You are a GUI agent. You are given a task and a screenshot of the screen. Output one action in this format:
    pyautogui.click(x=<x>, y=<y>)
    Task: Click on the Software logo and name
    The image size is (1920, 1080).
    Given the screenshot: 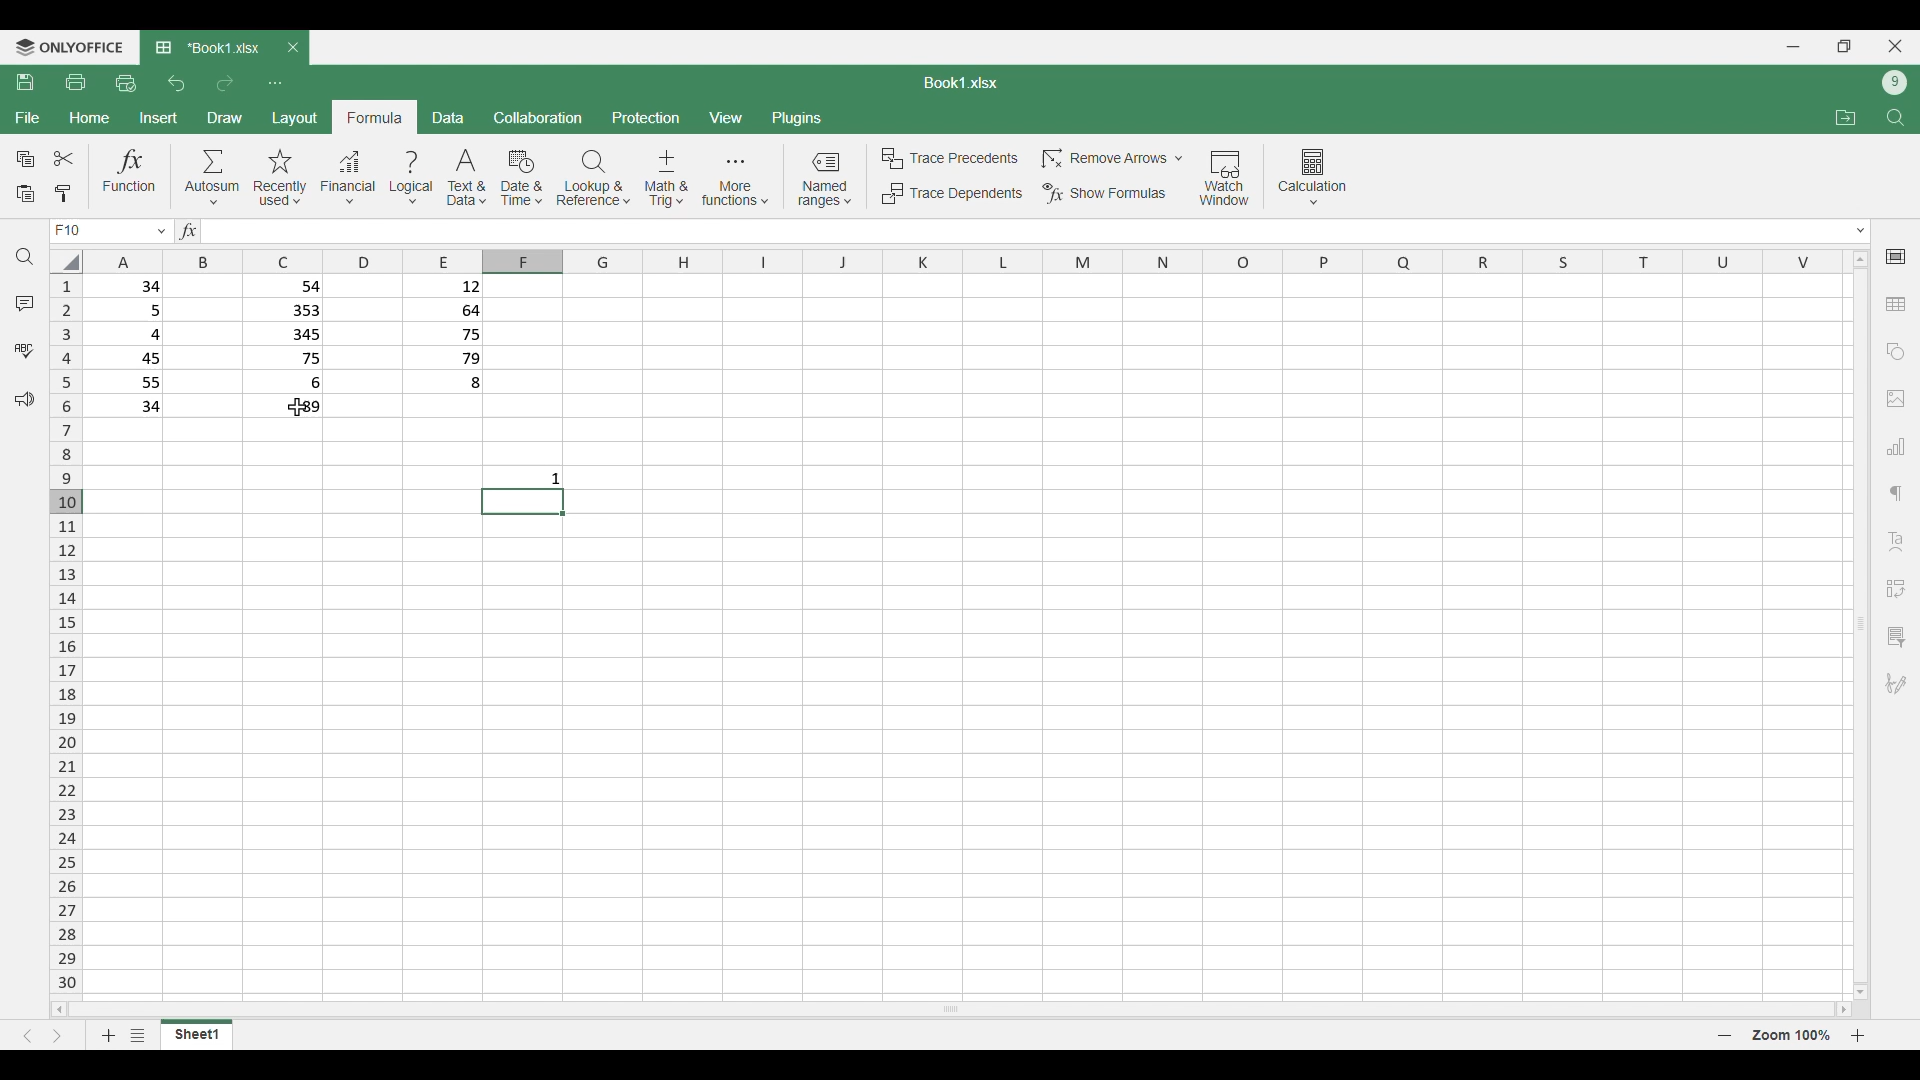 What is the action you would take?
    pyautogui.click(x=68, y=48)
    